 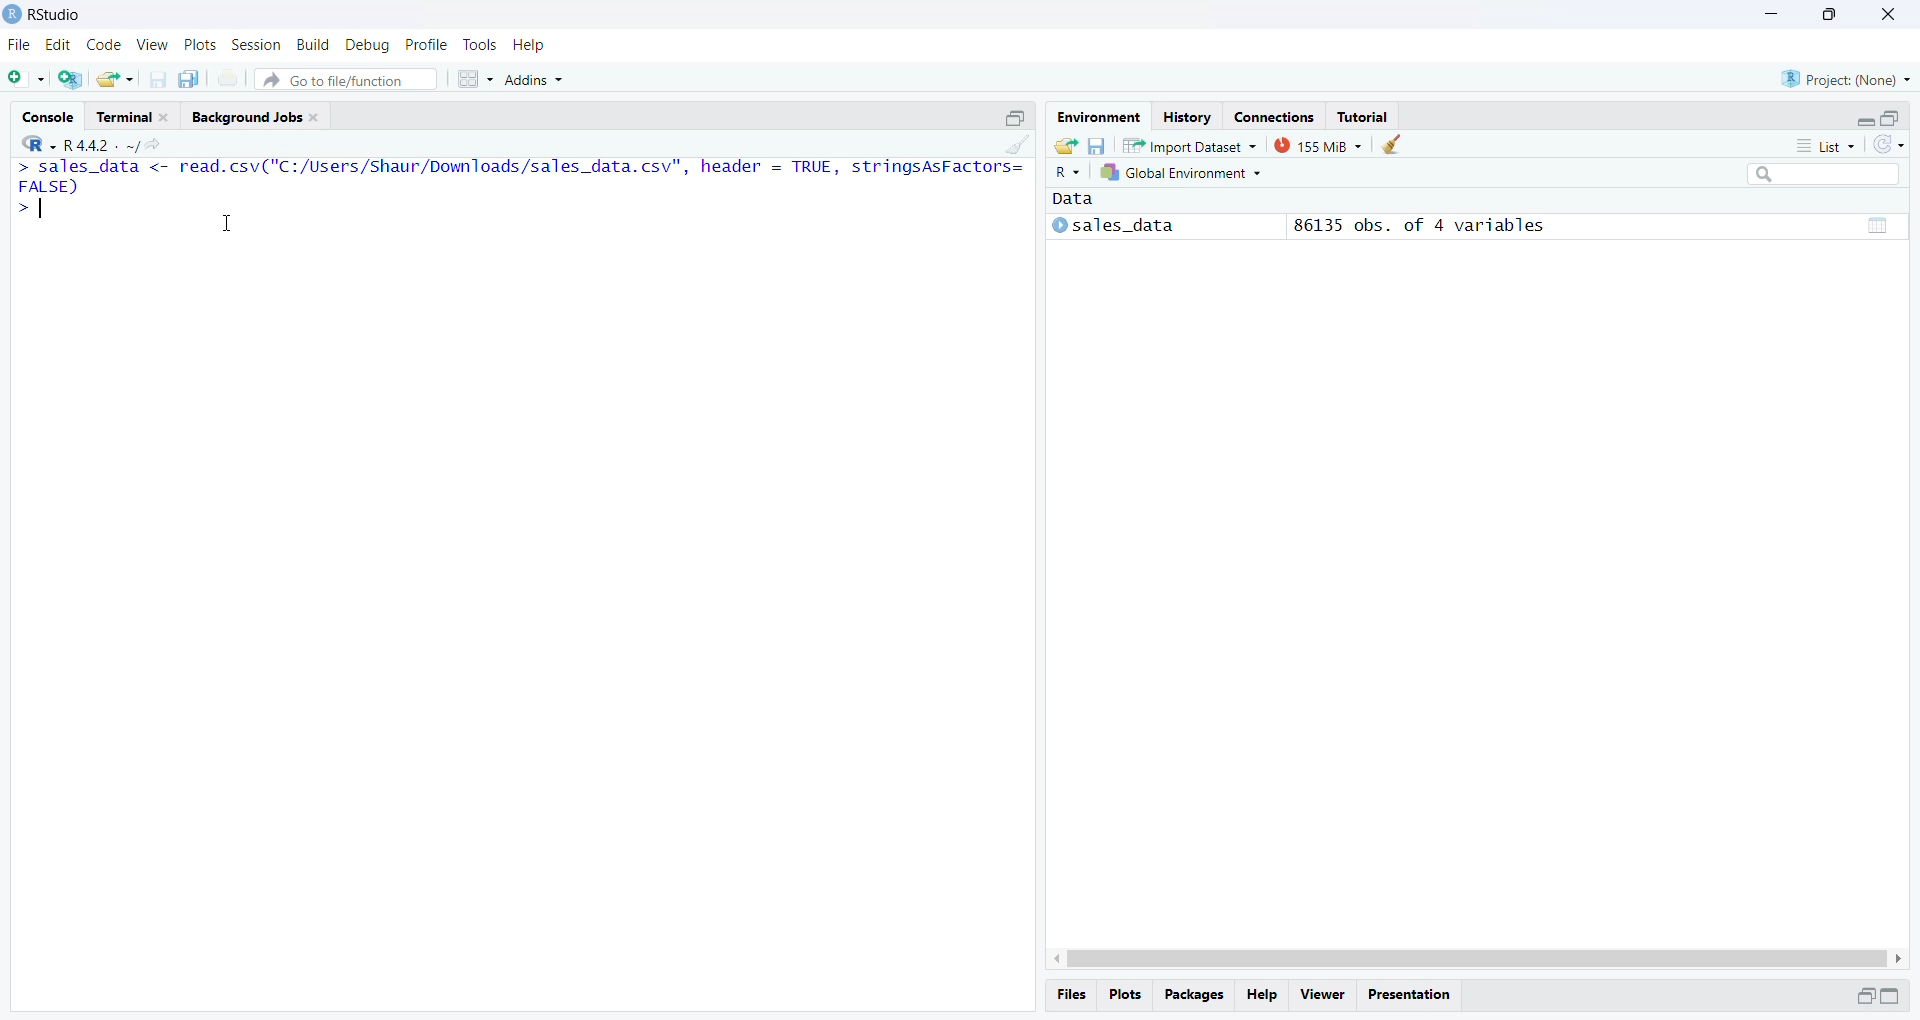 What do you see at coordinates (1261, 996) in the screenshot?
I see `Help` at bounding box center [1261, 996].